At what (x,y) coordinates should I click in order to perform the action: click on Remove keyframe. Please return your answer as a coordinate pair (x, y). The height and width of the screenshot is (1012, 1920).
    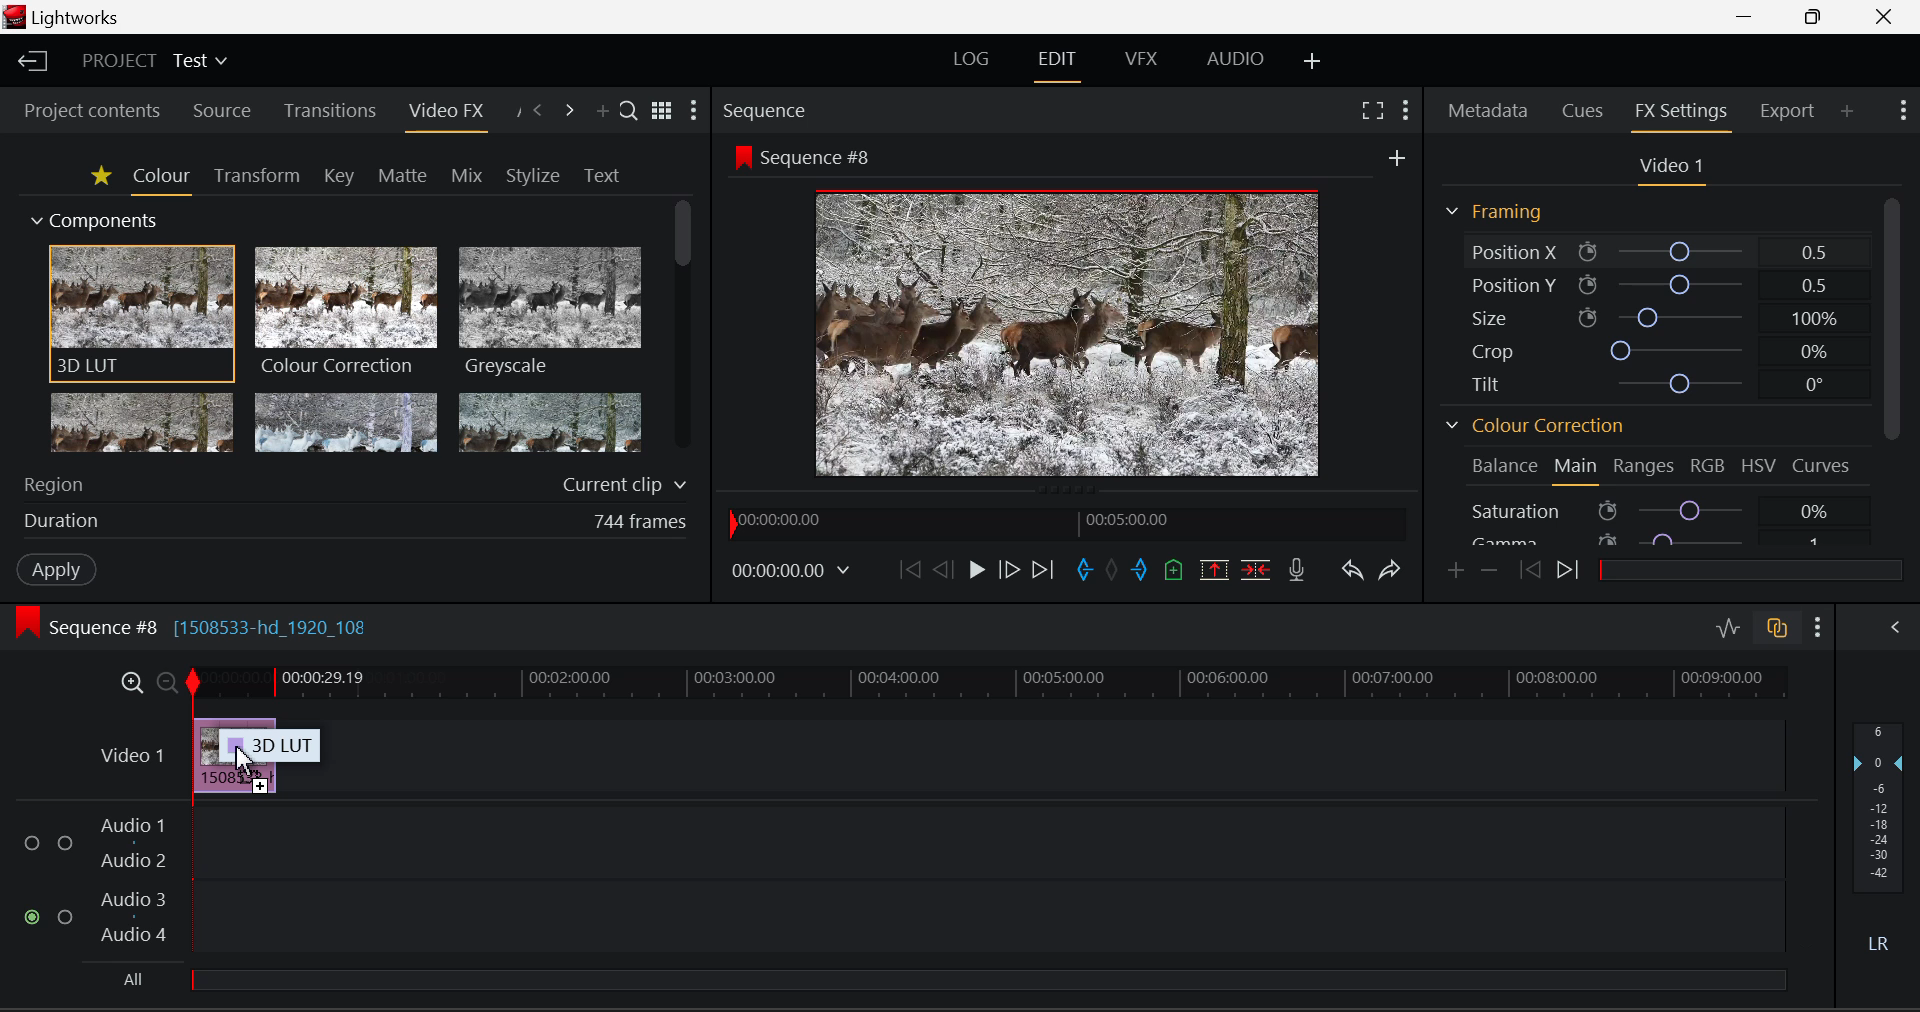
    Looking at the image, I should click on (1489, 574).